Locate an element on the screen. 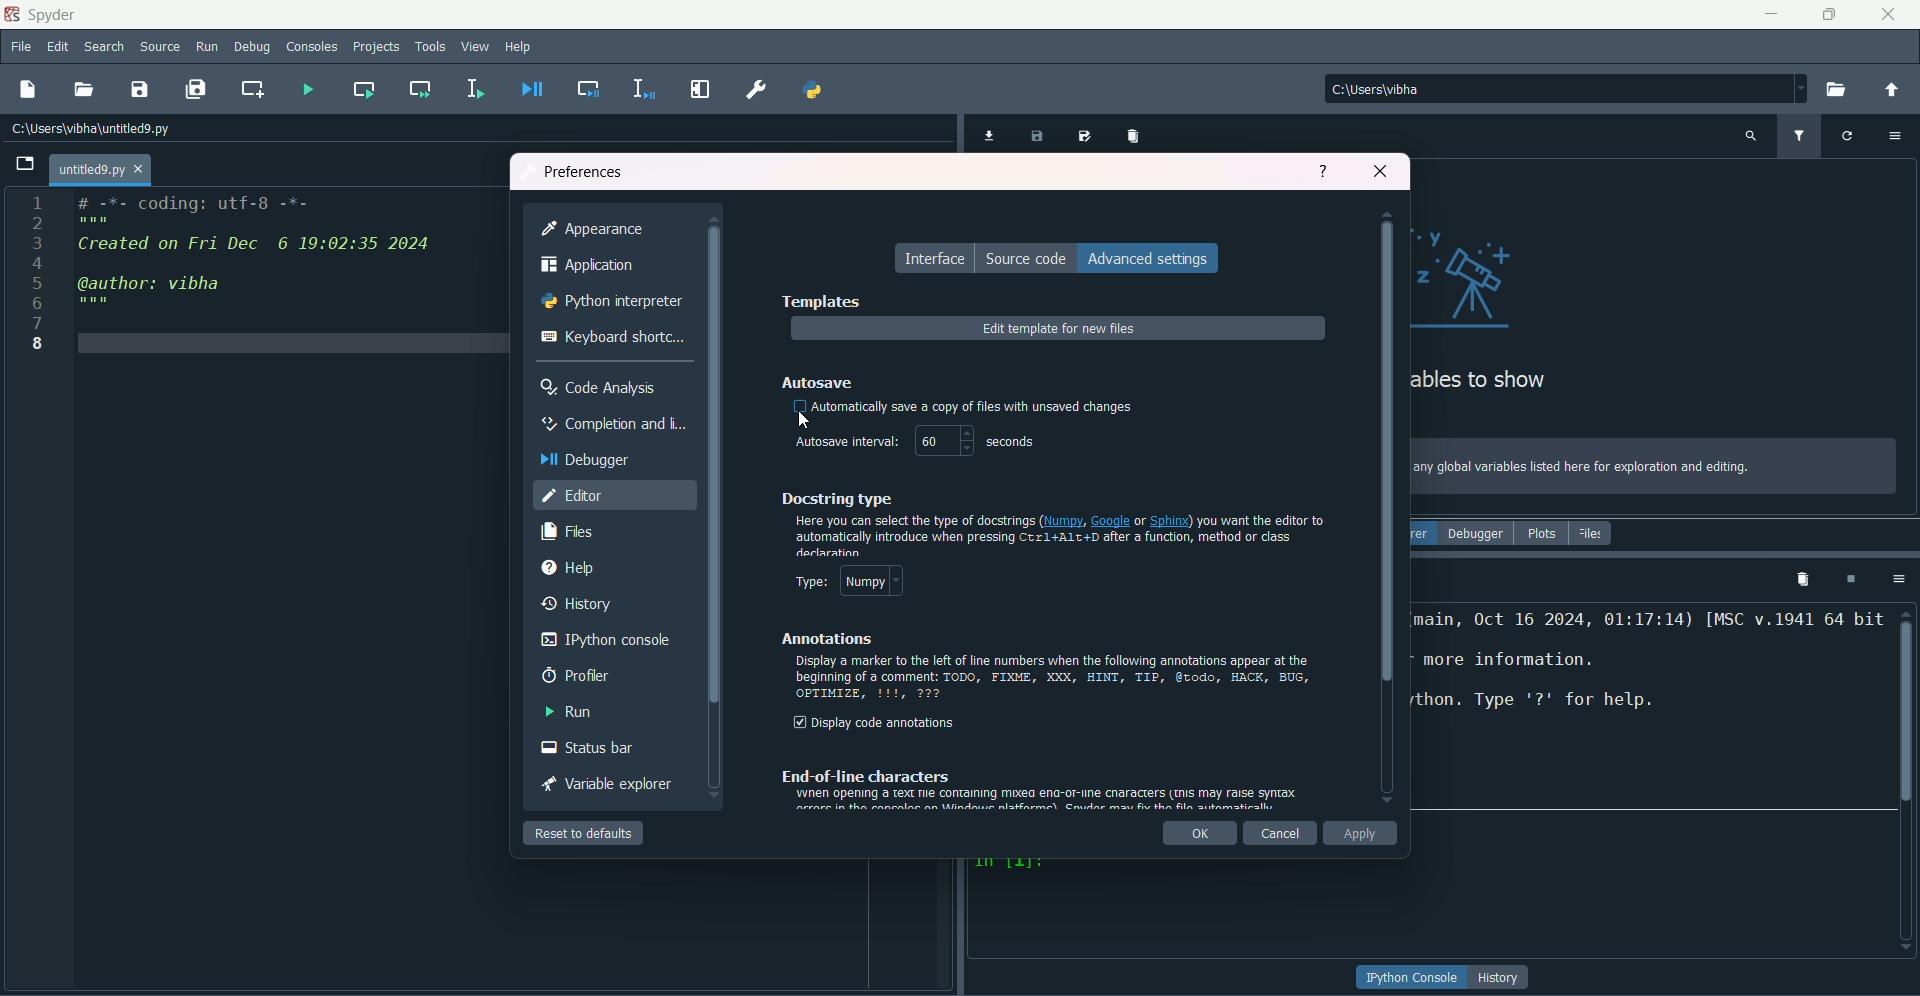 The width and height of the screenshot is (1920, 996). save all is located at coordinates (195, 89).